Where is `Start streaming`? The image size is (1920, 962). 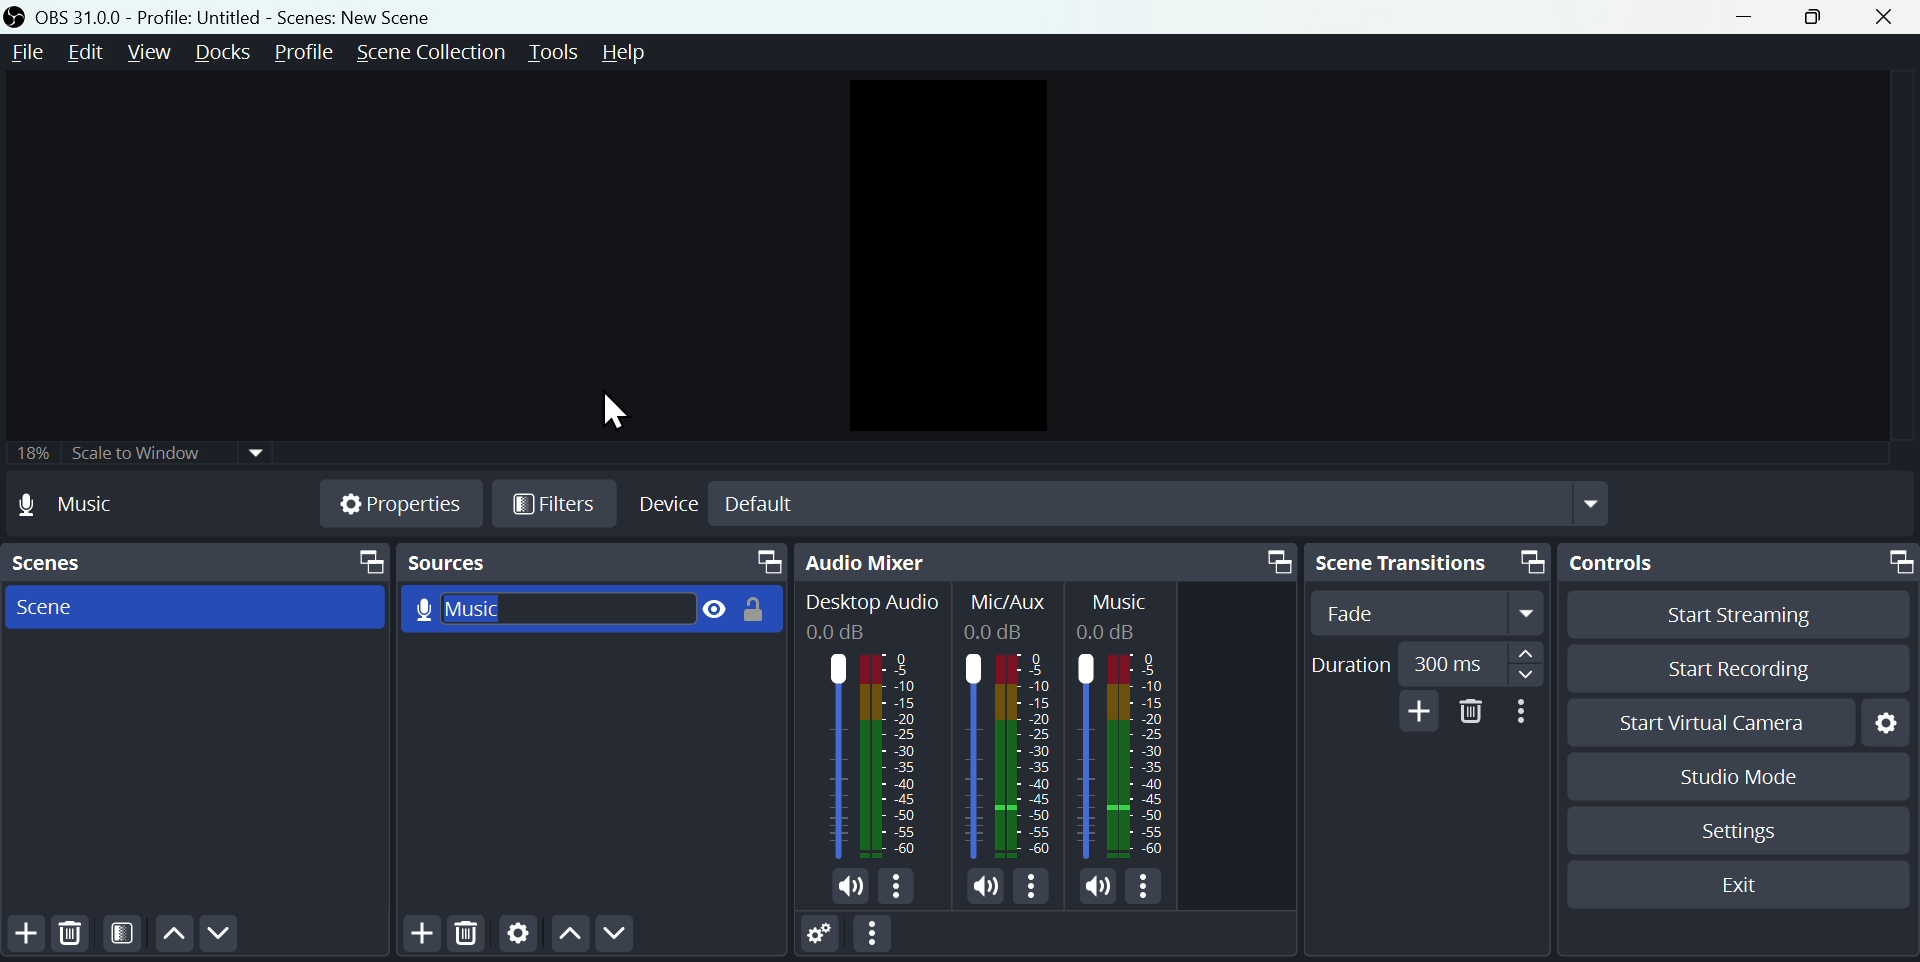 Start streaming is located at coordinates (1736, 612).